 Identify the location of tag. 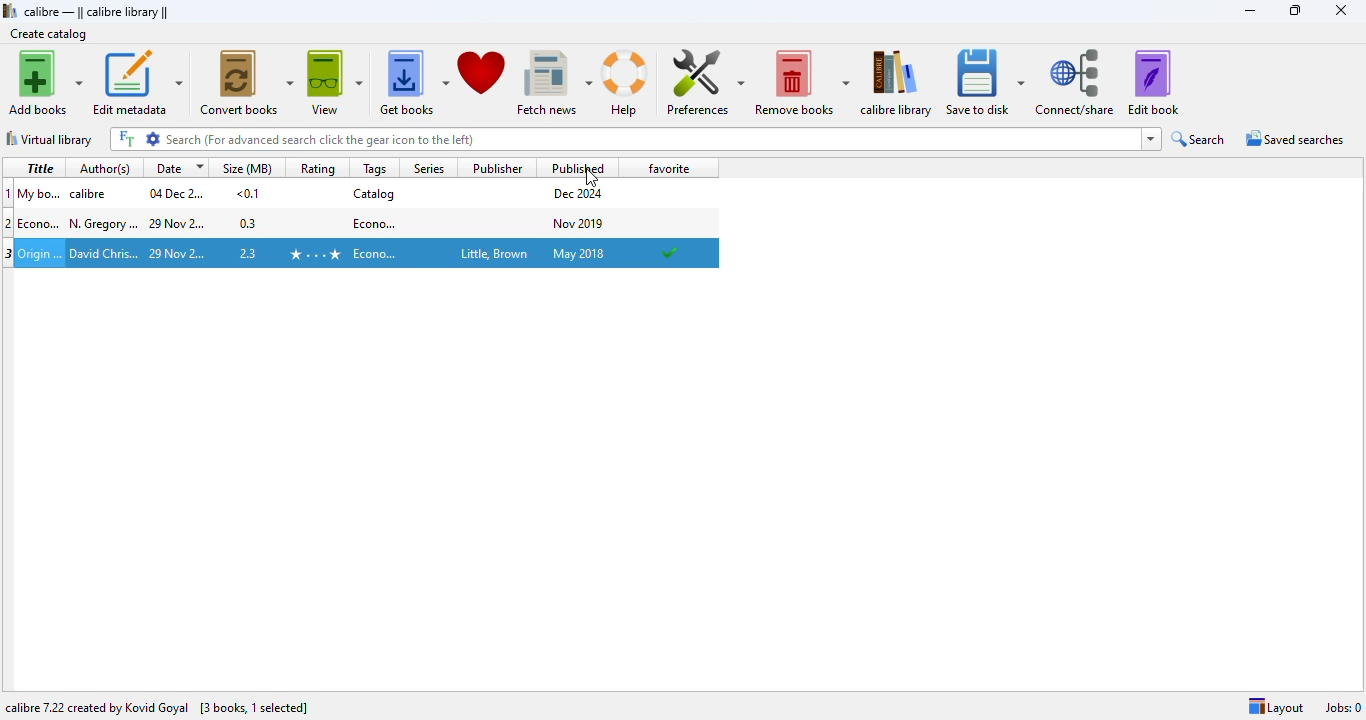
(375, 223).